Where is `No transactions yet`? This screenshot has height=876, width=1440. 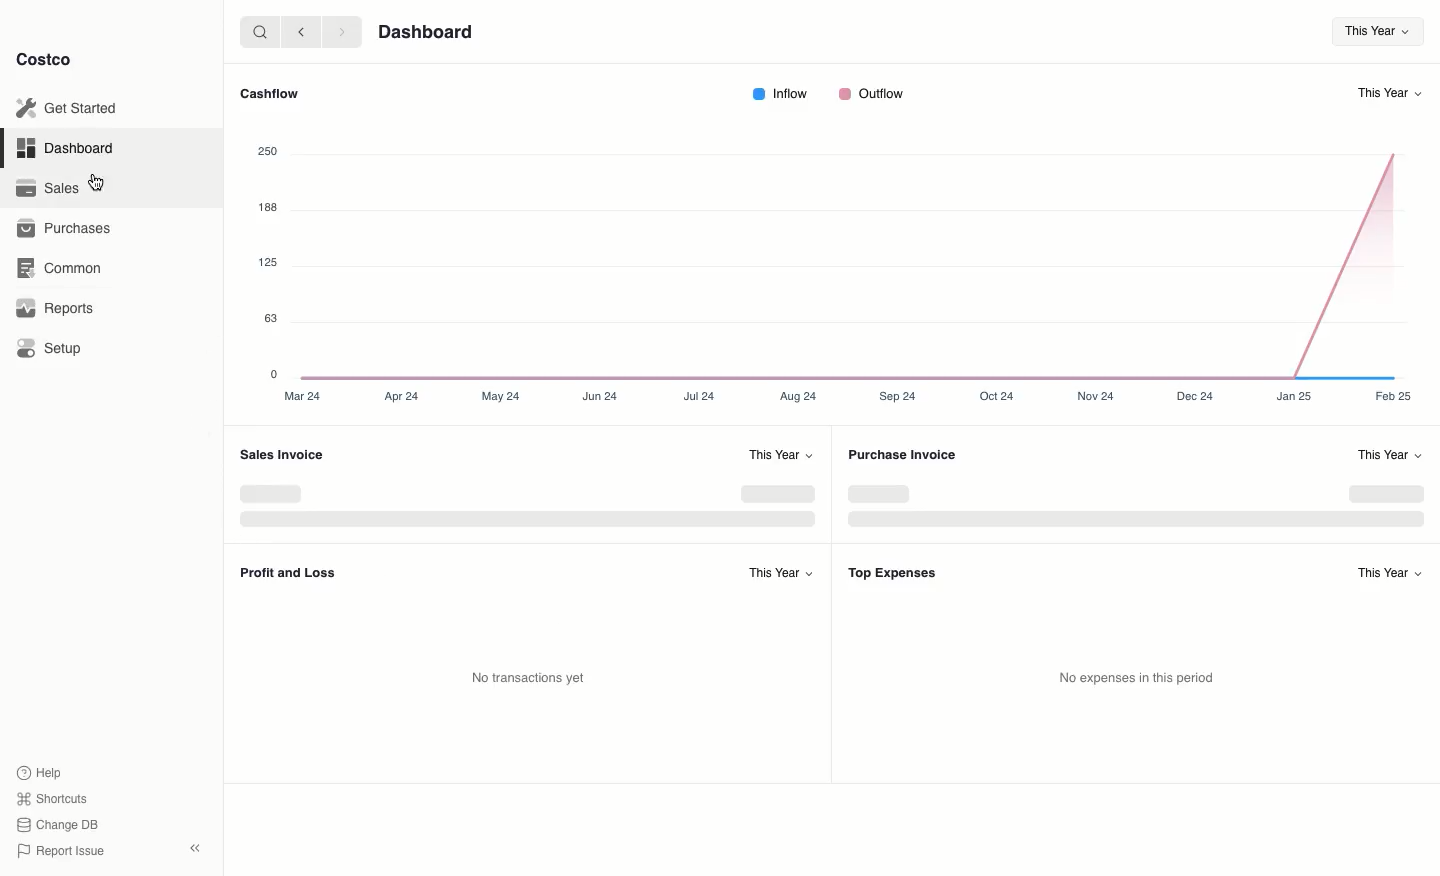 No transactions yet is located at coordinates (528, 678).